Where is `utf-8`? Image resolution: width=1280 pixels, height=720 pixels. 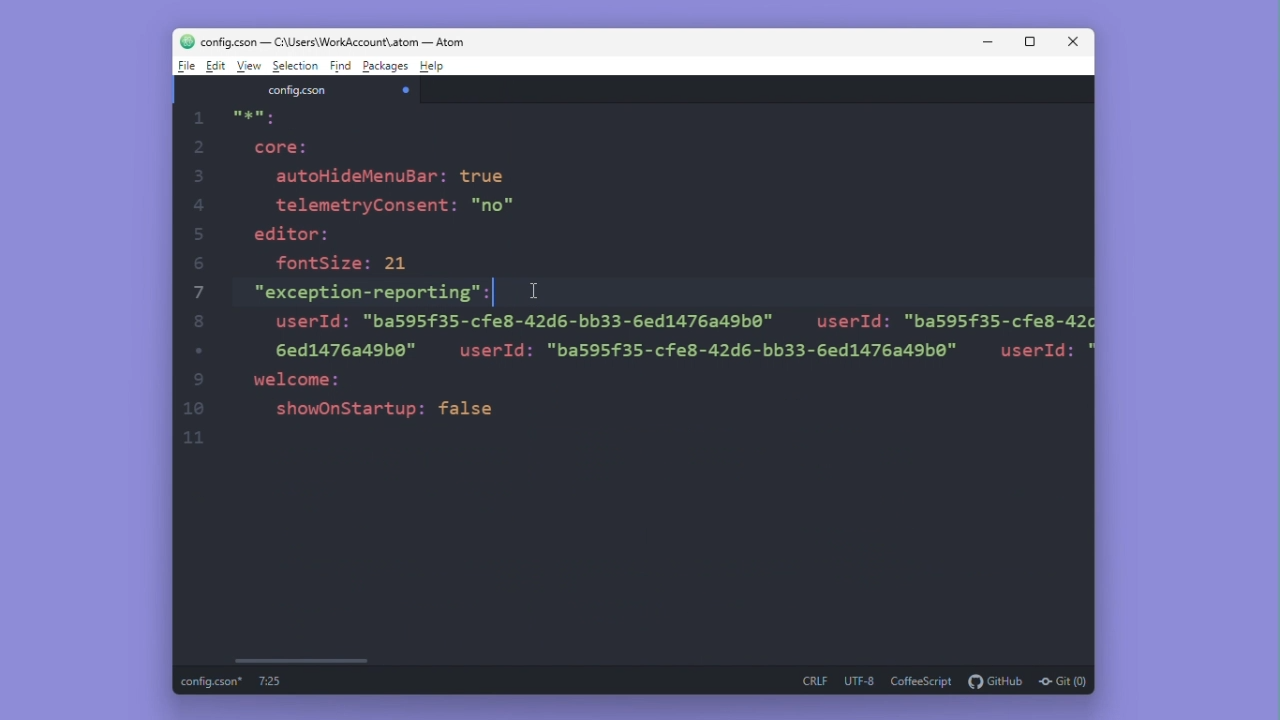
utf-8 is located at coordinates (859, 681).